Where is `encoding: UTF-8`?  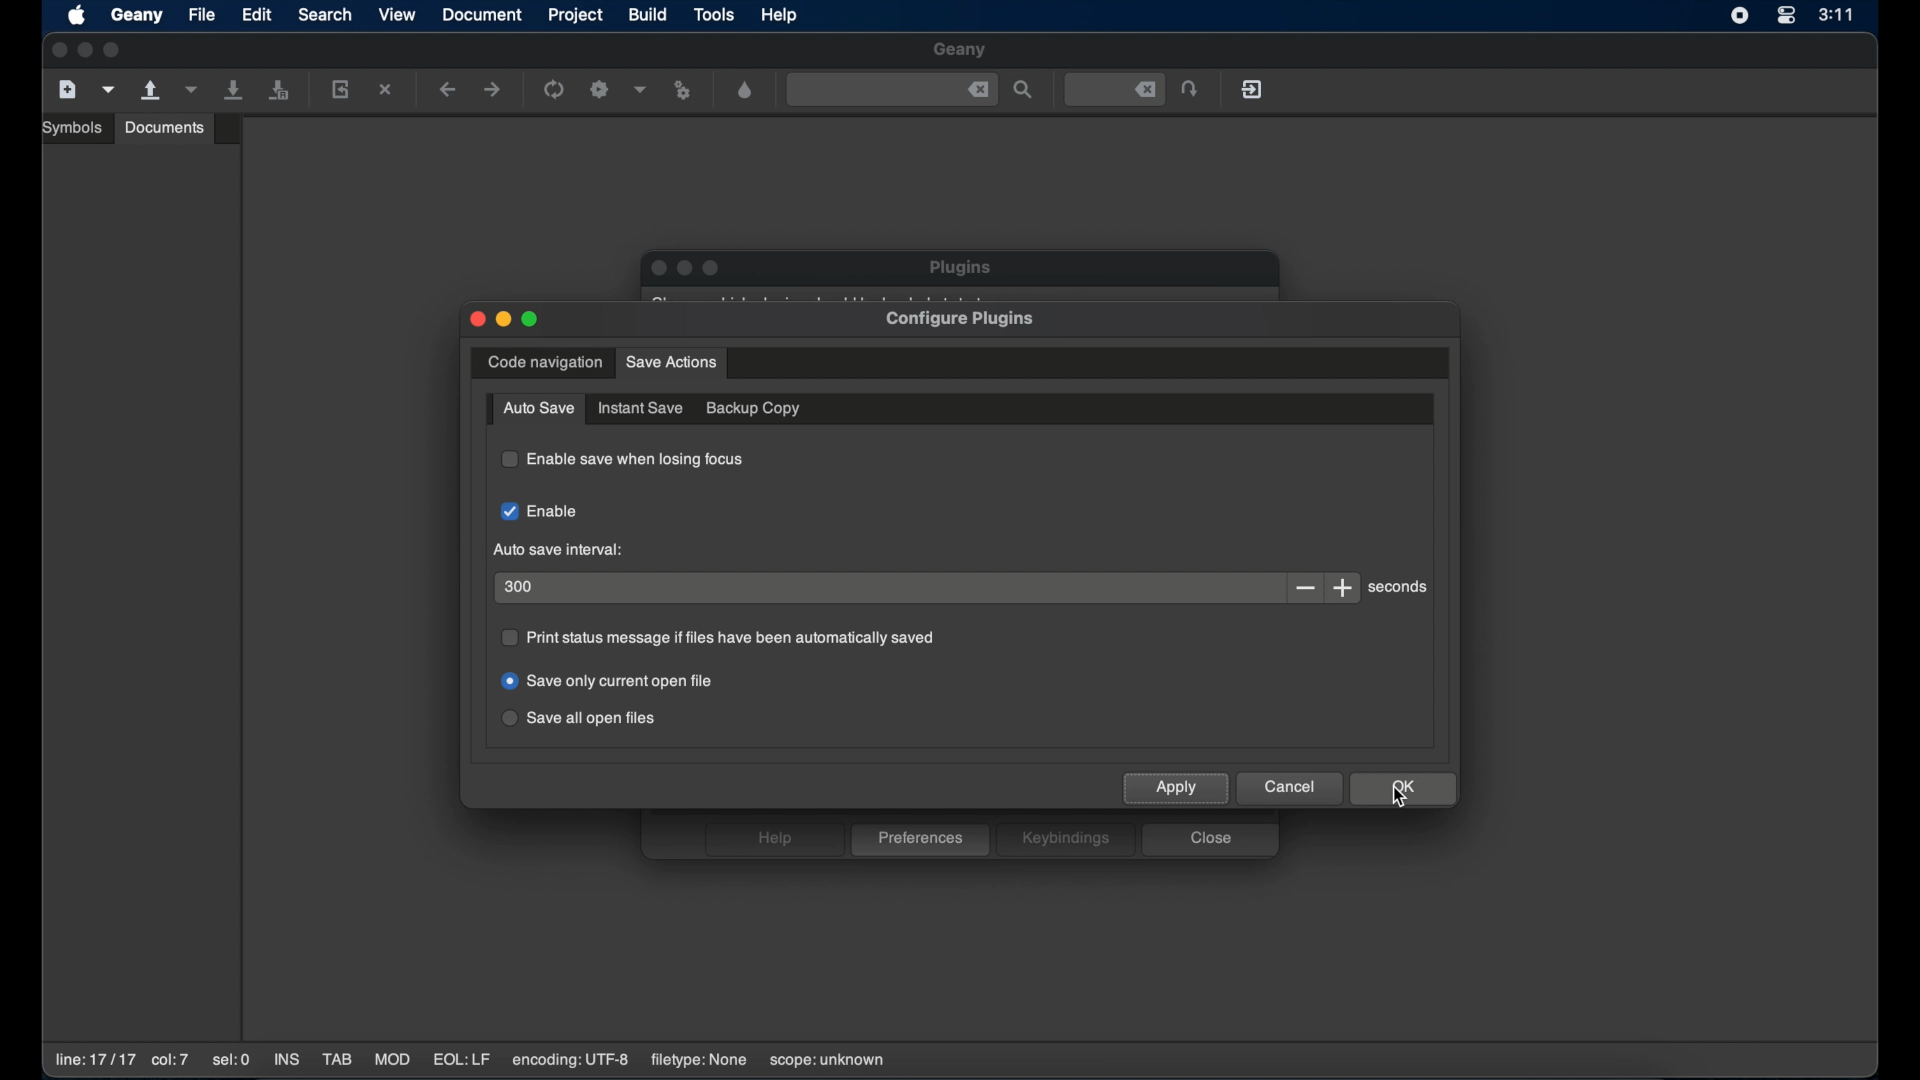 encoding: UTF-8 is located at coordinates (571, 1060).